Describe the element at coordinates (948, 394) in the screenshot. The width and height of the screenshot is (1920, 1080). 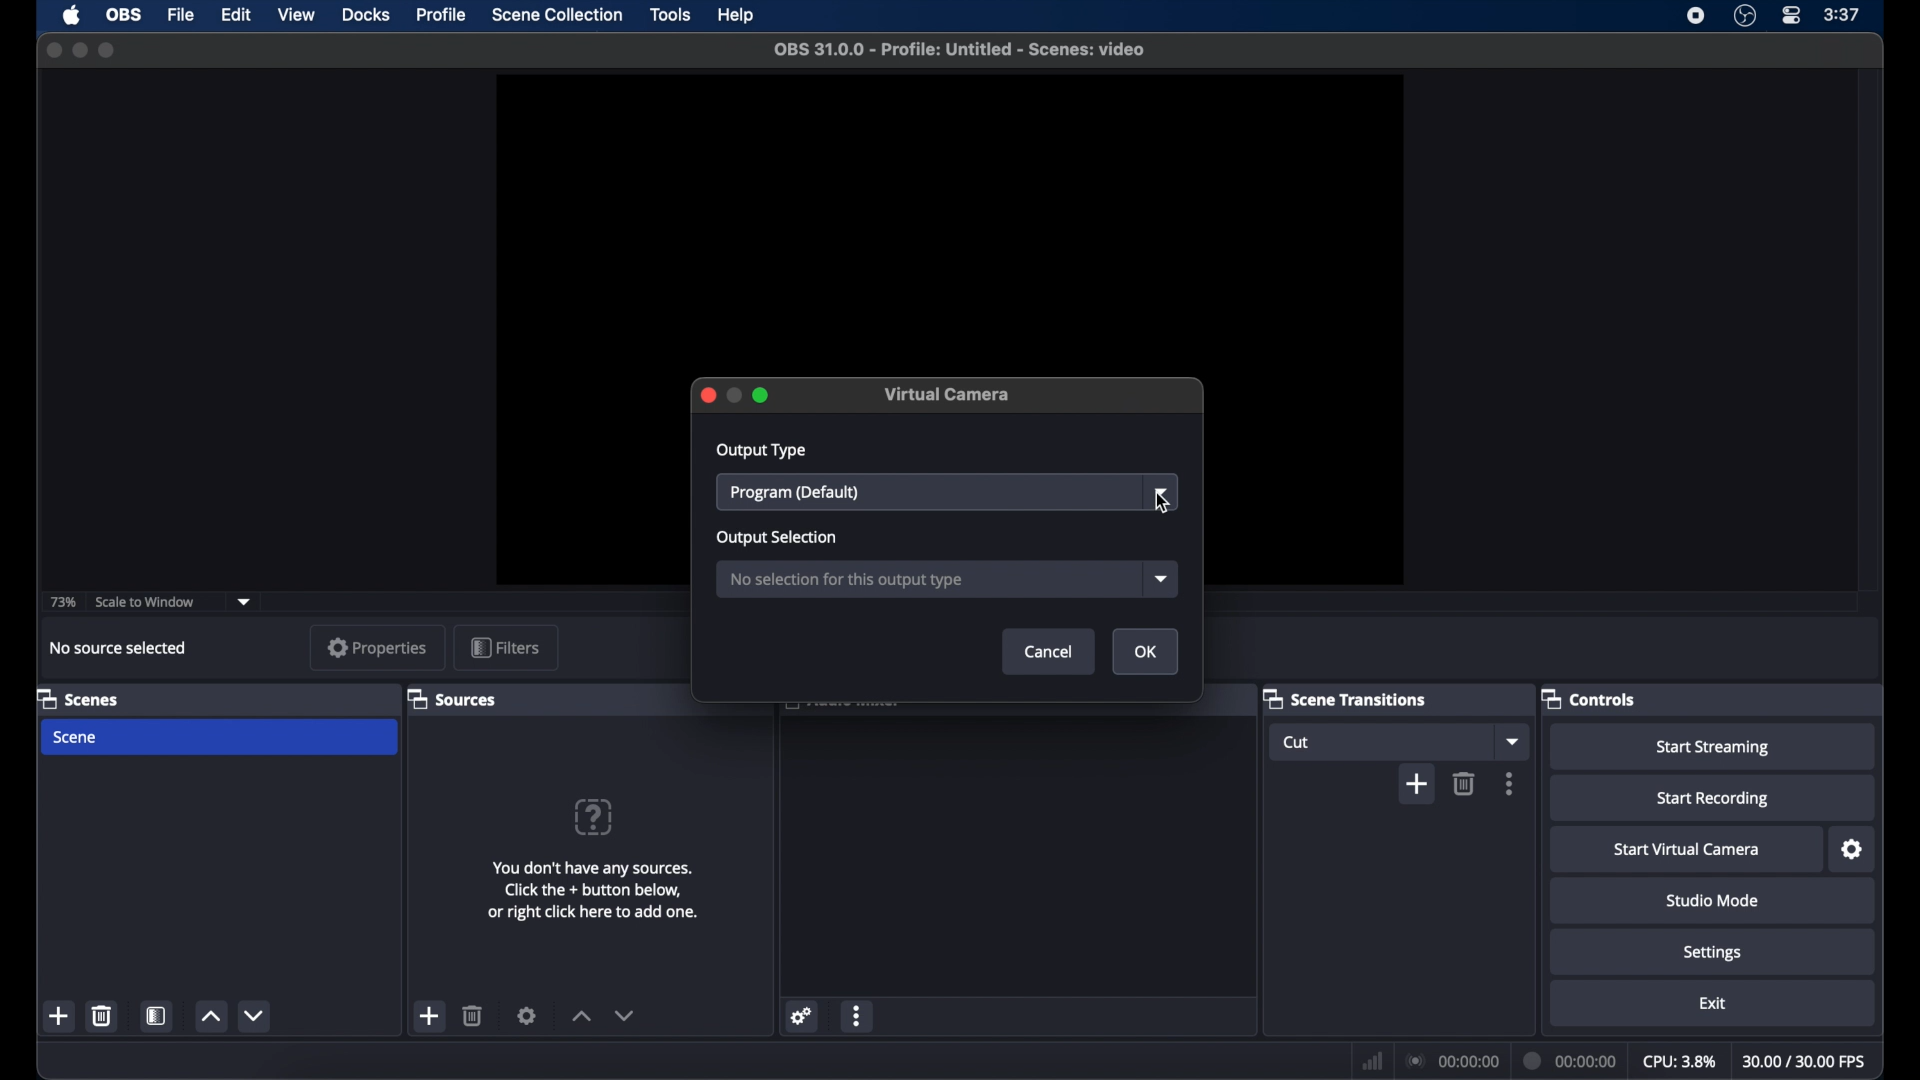
I see `virtual camera` at that location.